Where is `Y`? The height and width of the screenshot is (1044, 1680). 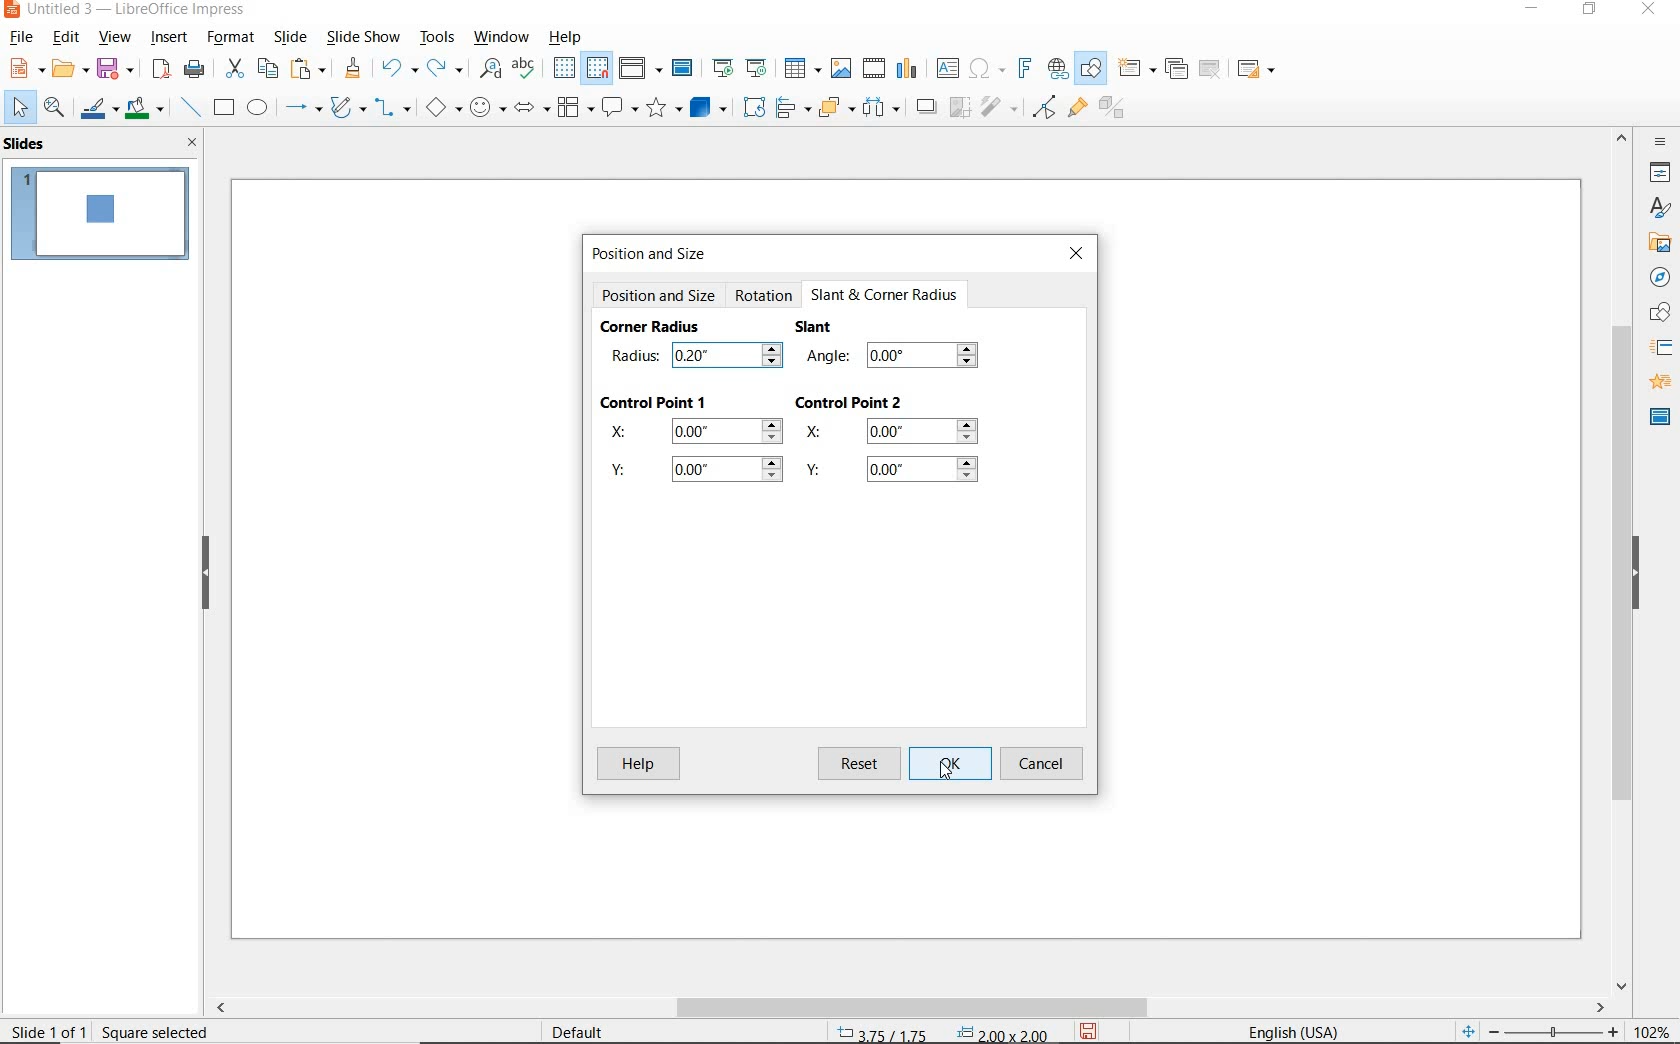 Y is located at coordinates (895, 471).